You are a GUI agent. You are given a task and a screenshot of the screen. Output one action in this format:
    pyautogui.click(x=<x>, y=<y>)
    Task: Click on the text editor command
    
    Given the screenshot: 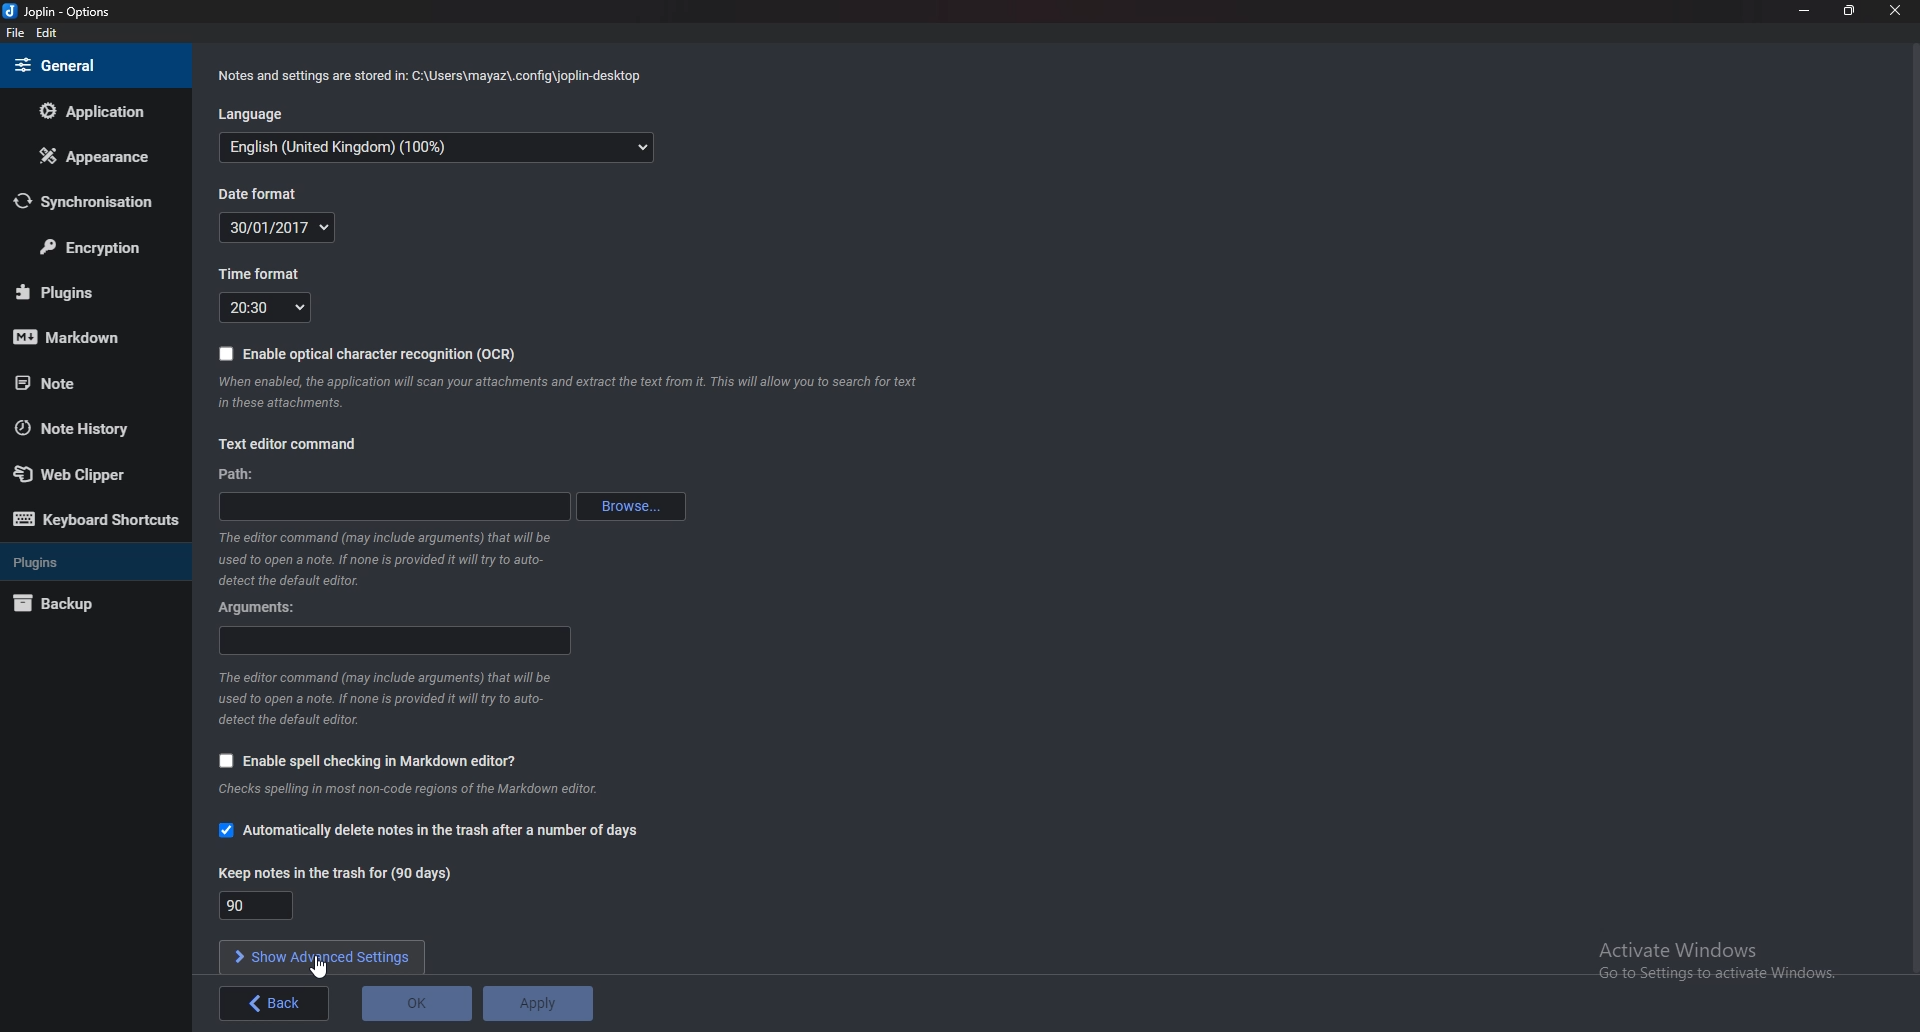 What is the action you would take?
    pyautogui.click(x=292, y=443)
    